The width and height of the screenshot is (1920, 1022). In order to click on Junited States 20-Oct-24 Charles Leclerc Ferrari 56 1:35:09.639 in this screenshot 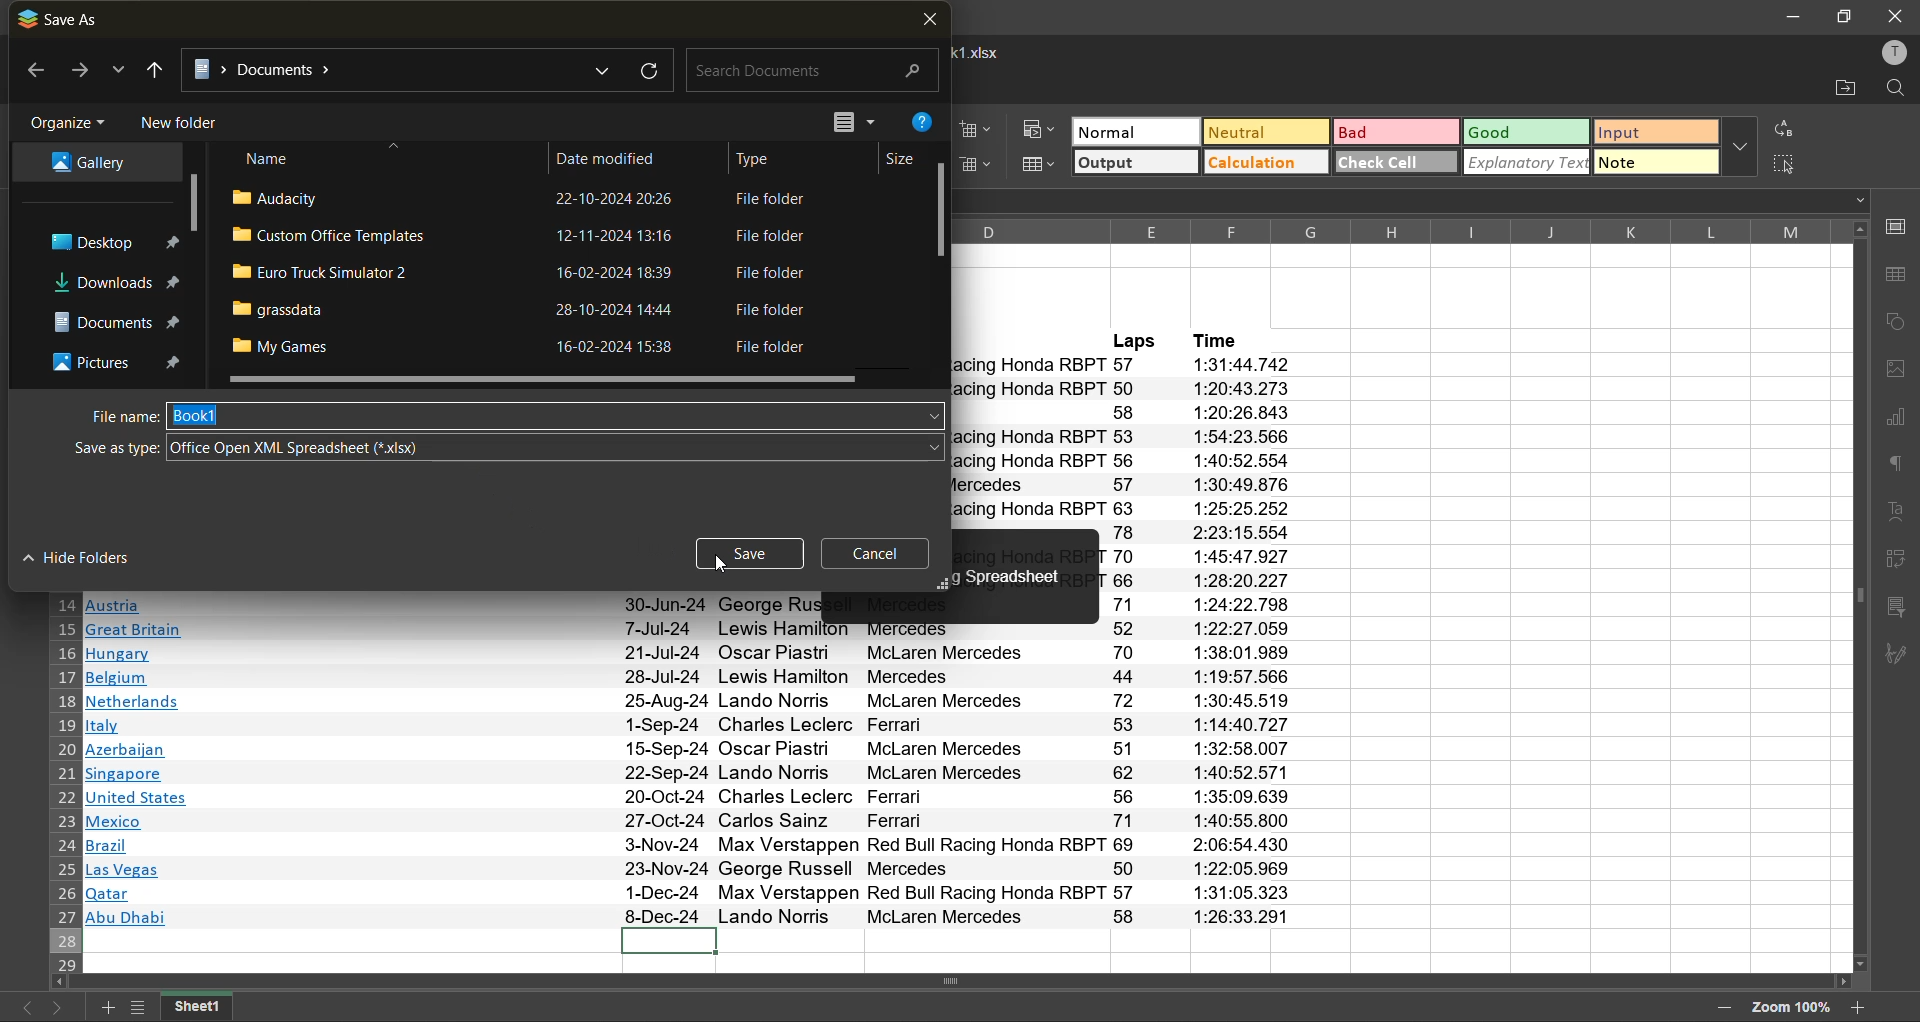, I will do `click(691, 799)`.